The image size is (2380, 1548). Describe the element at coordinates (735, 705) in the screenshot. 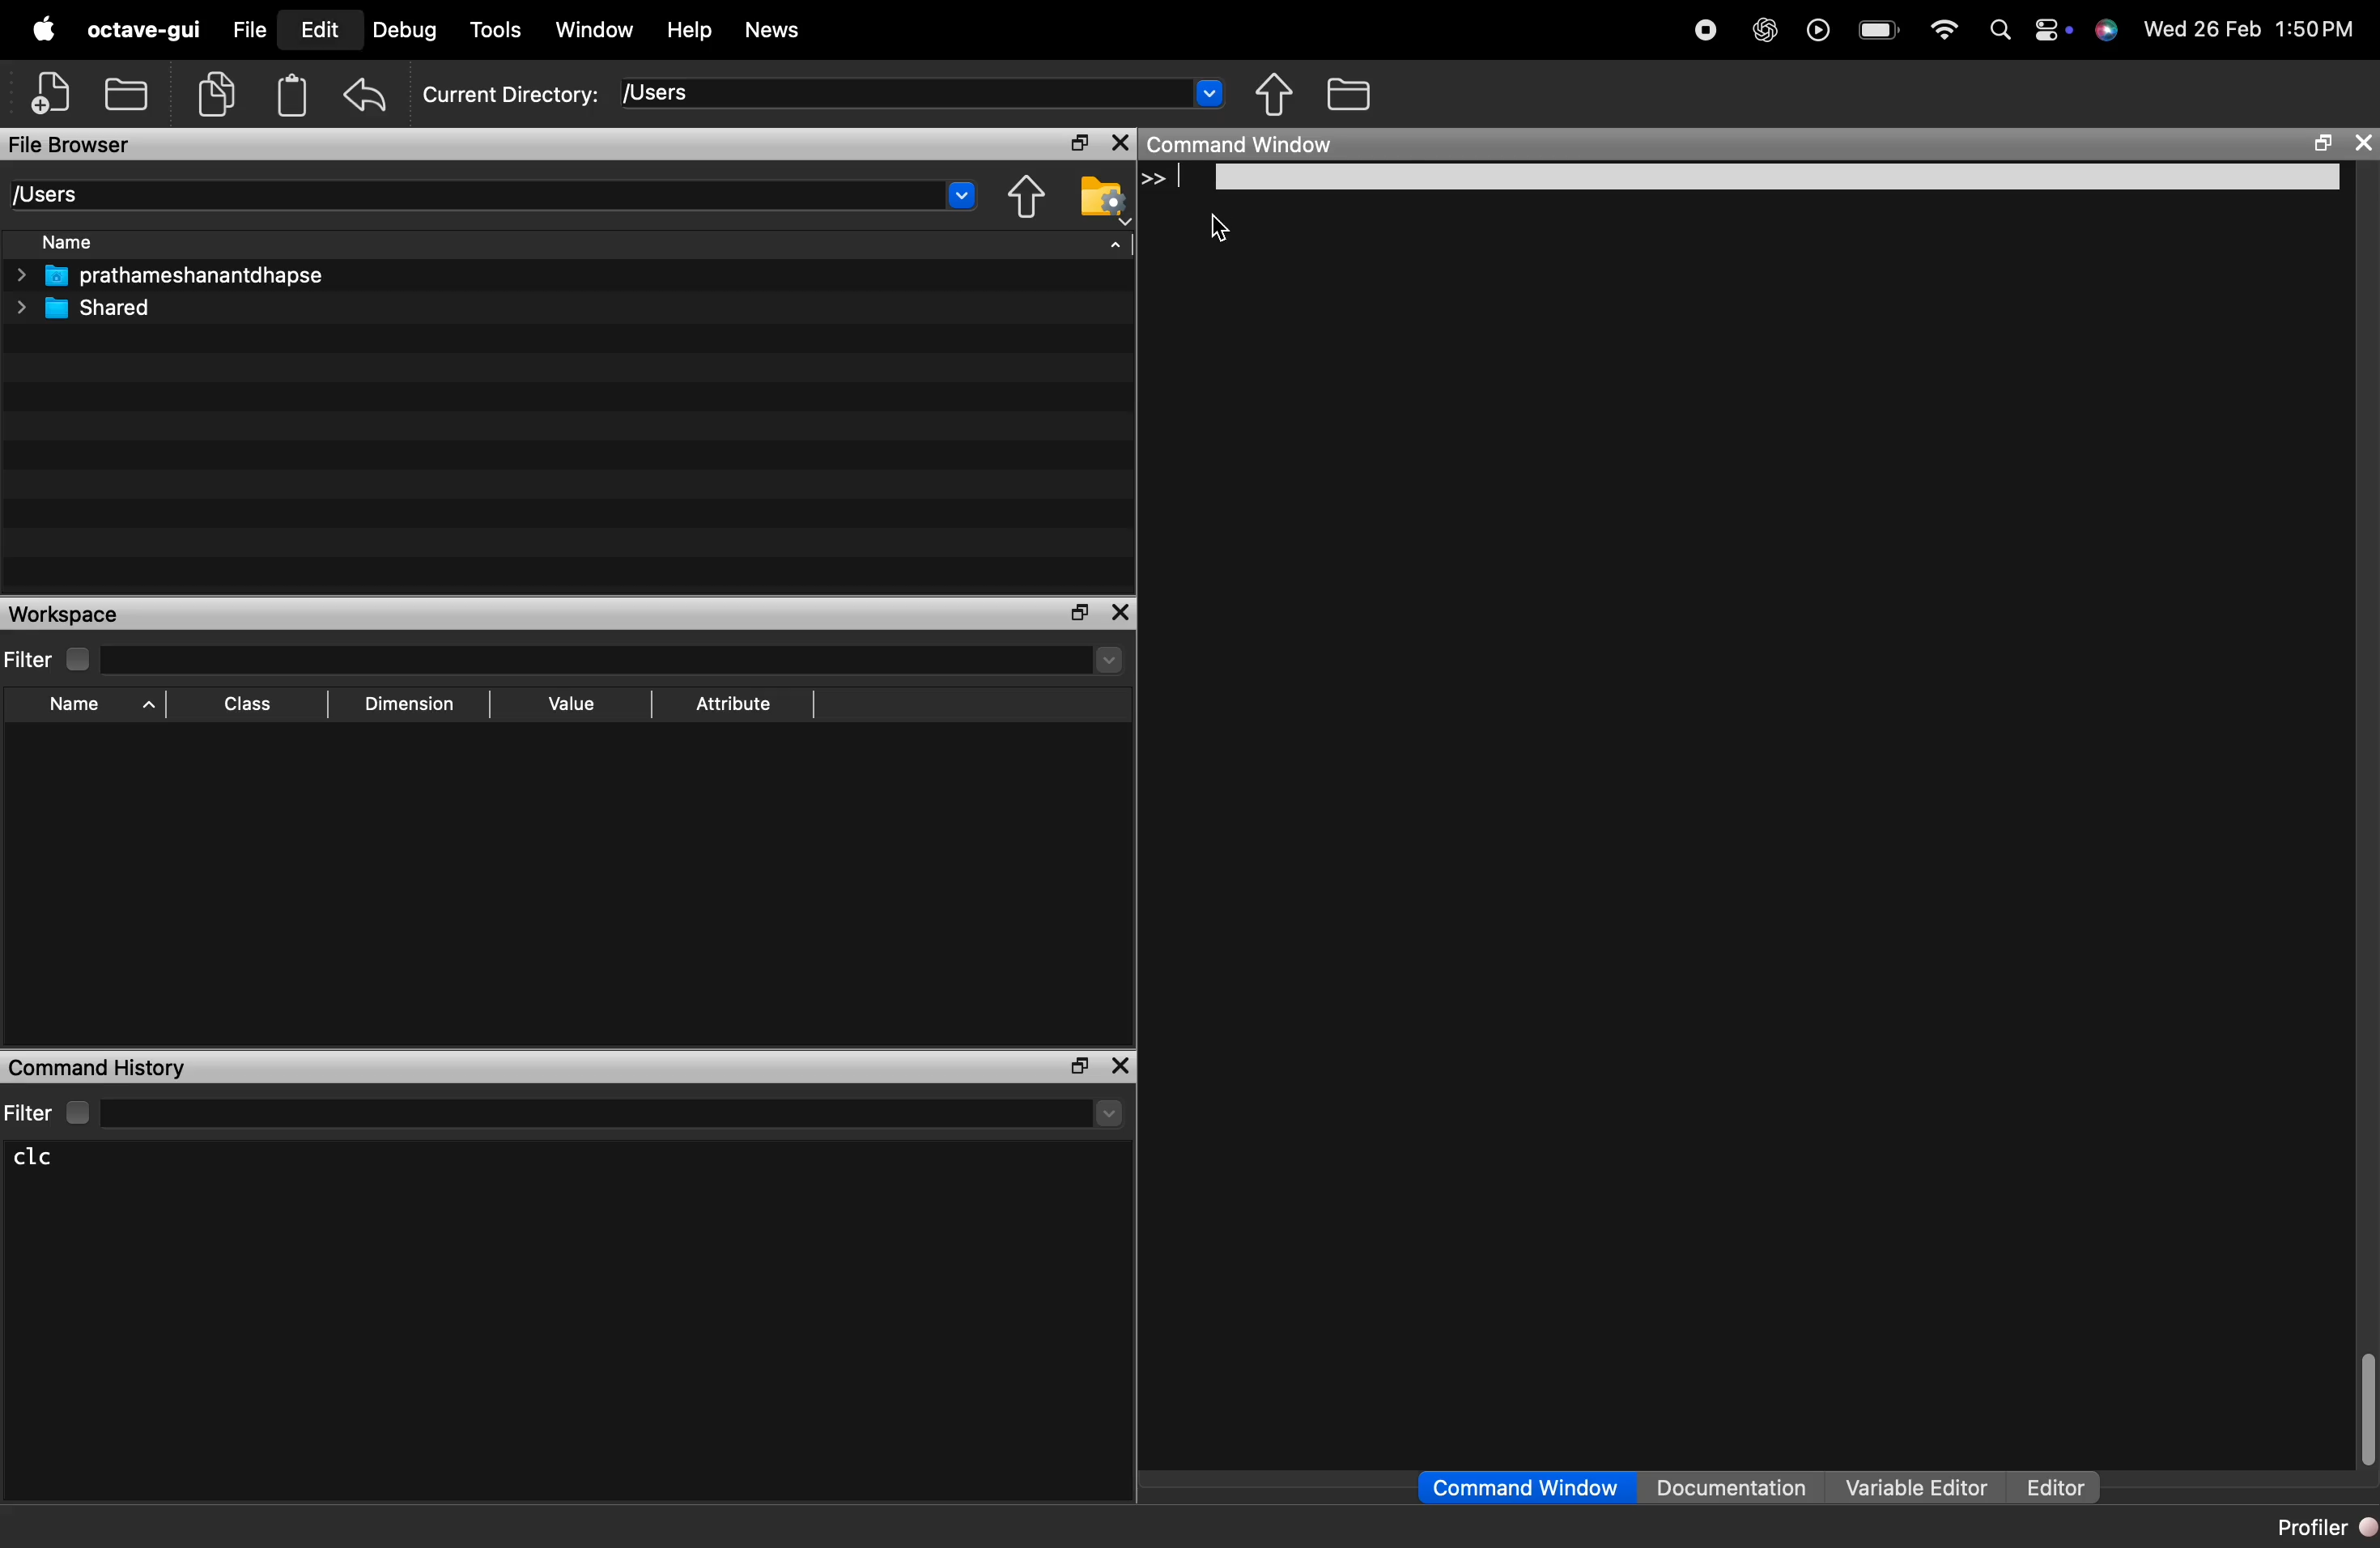

I see `Attribute` at that location.